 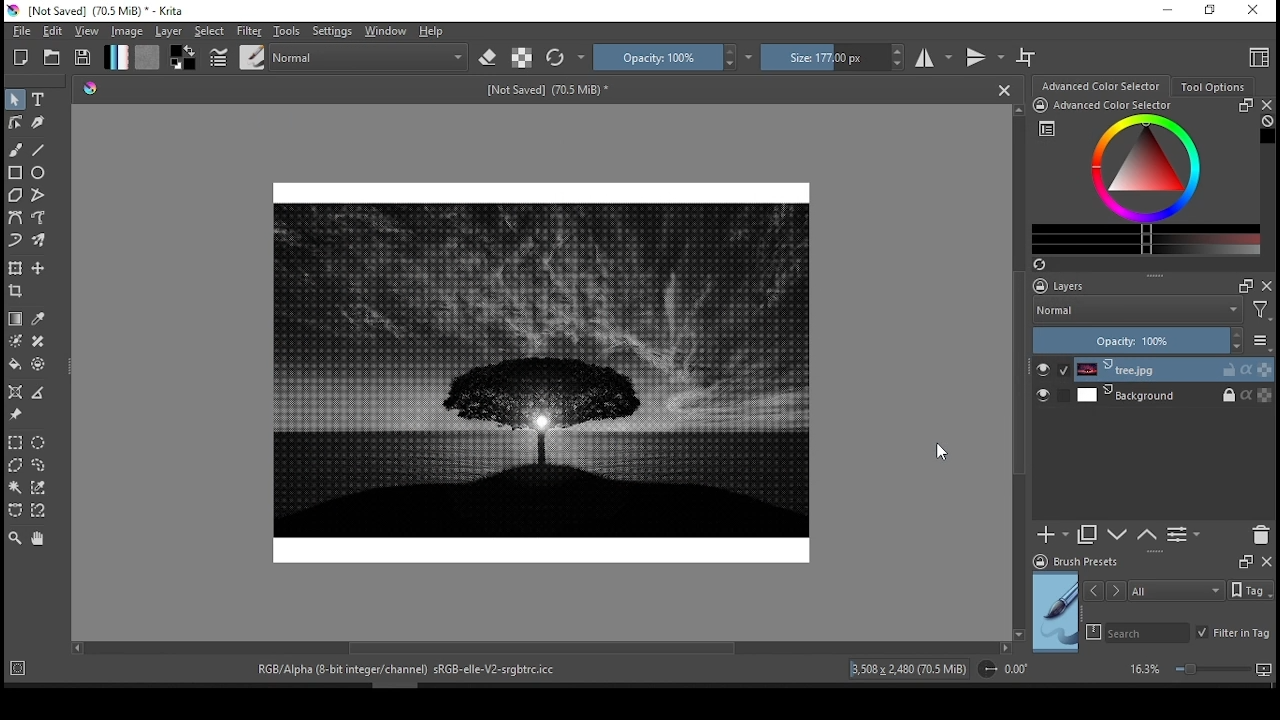 What do you see at coordinates (116, 57) in the screenshot?
I see `fill gradient tool` at bounding box center [116, 57].